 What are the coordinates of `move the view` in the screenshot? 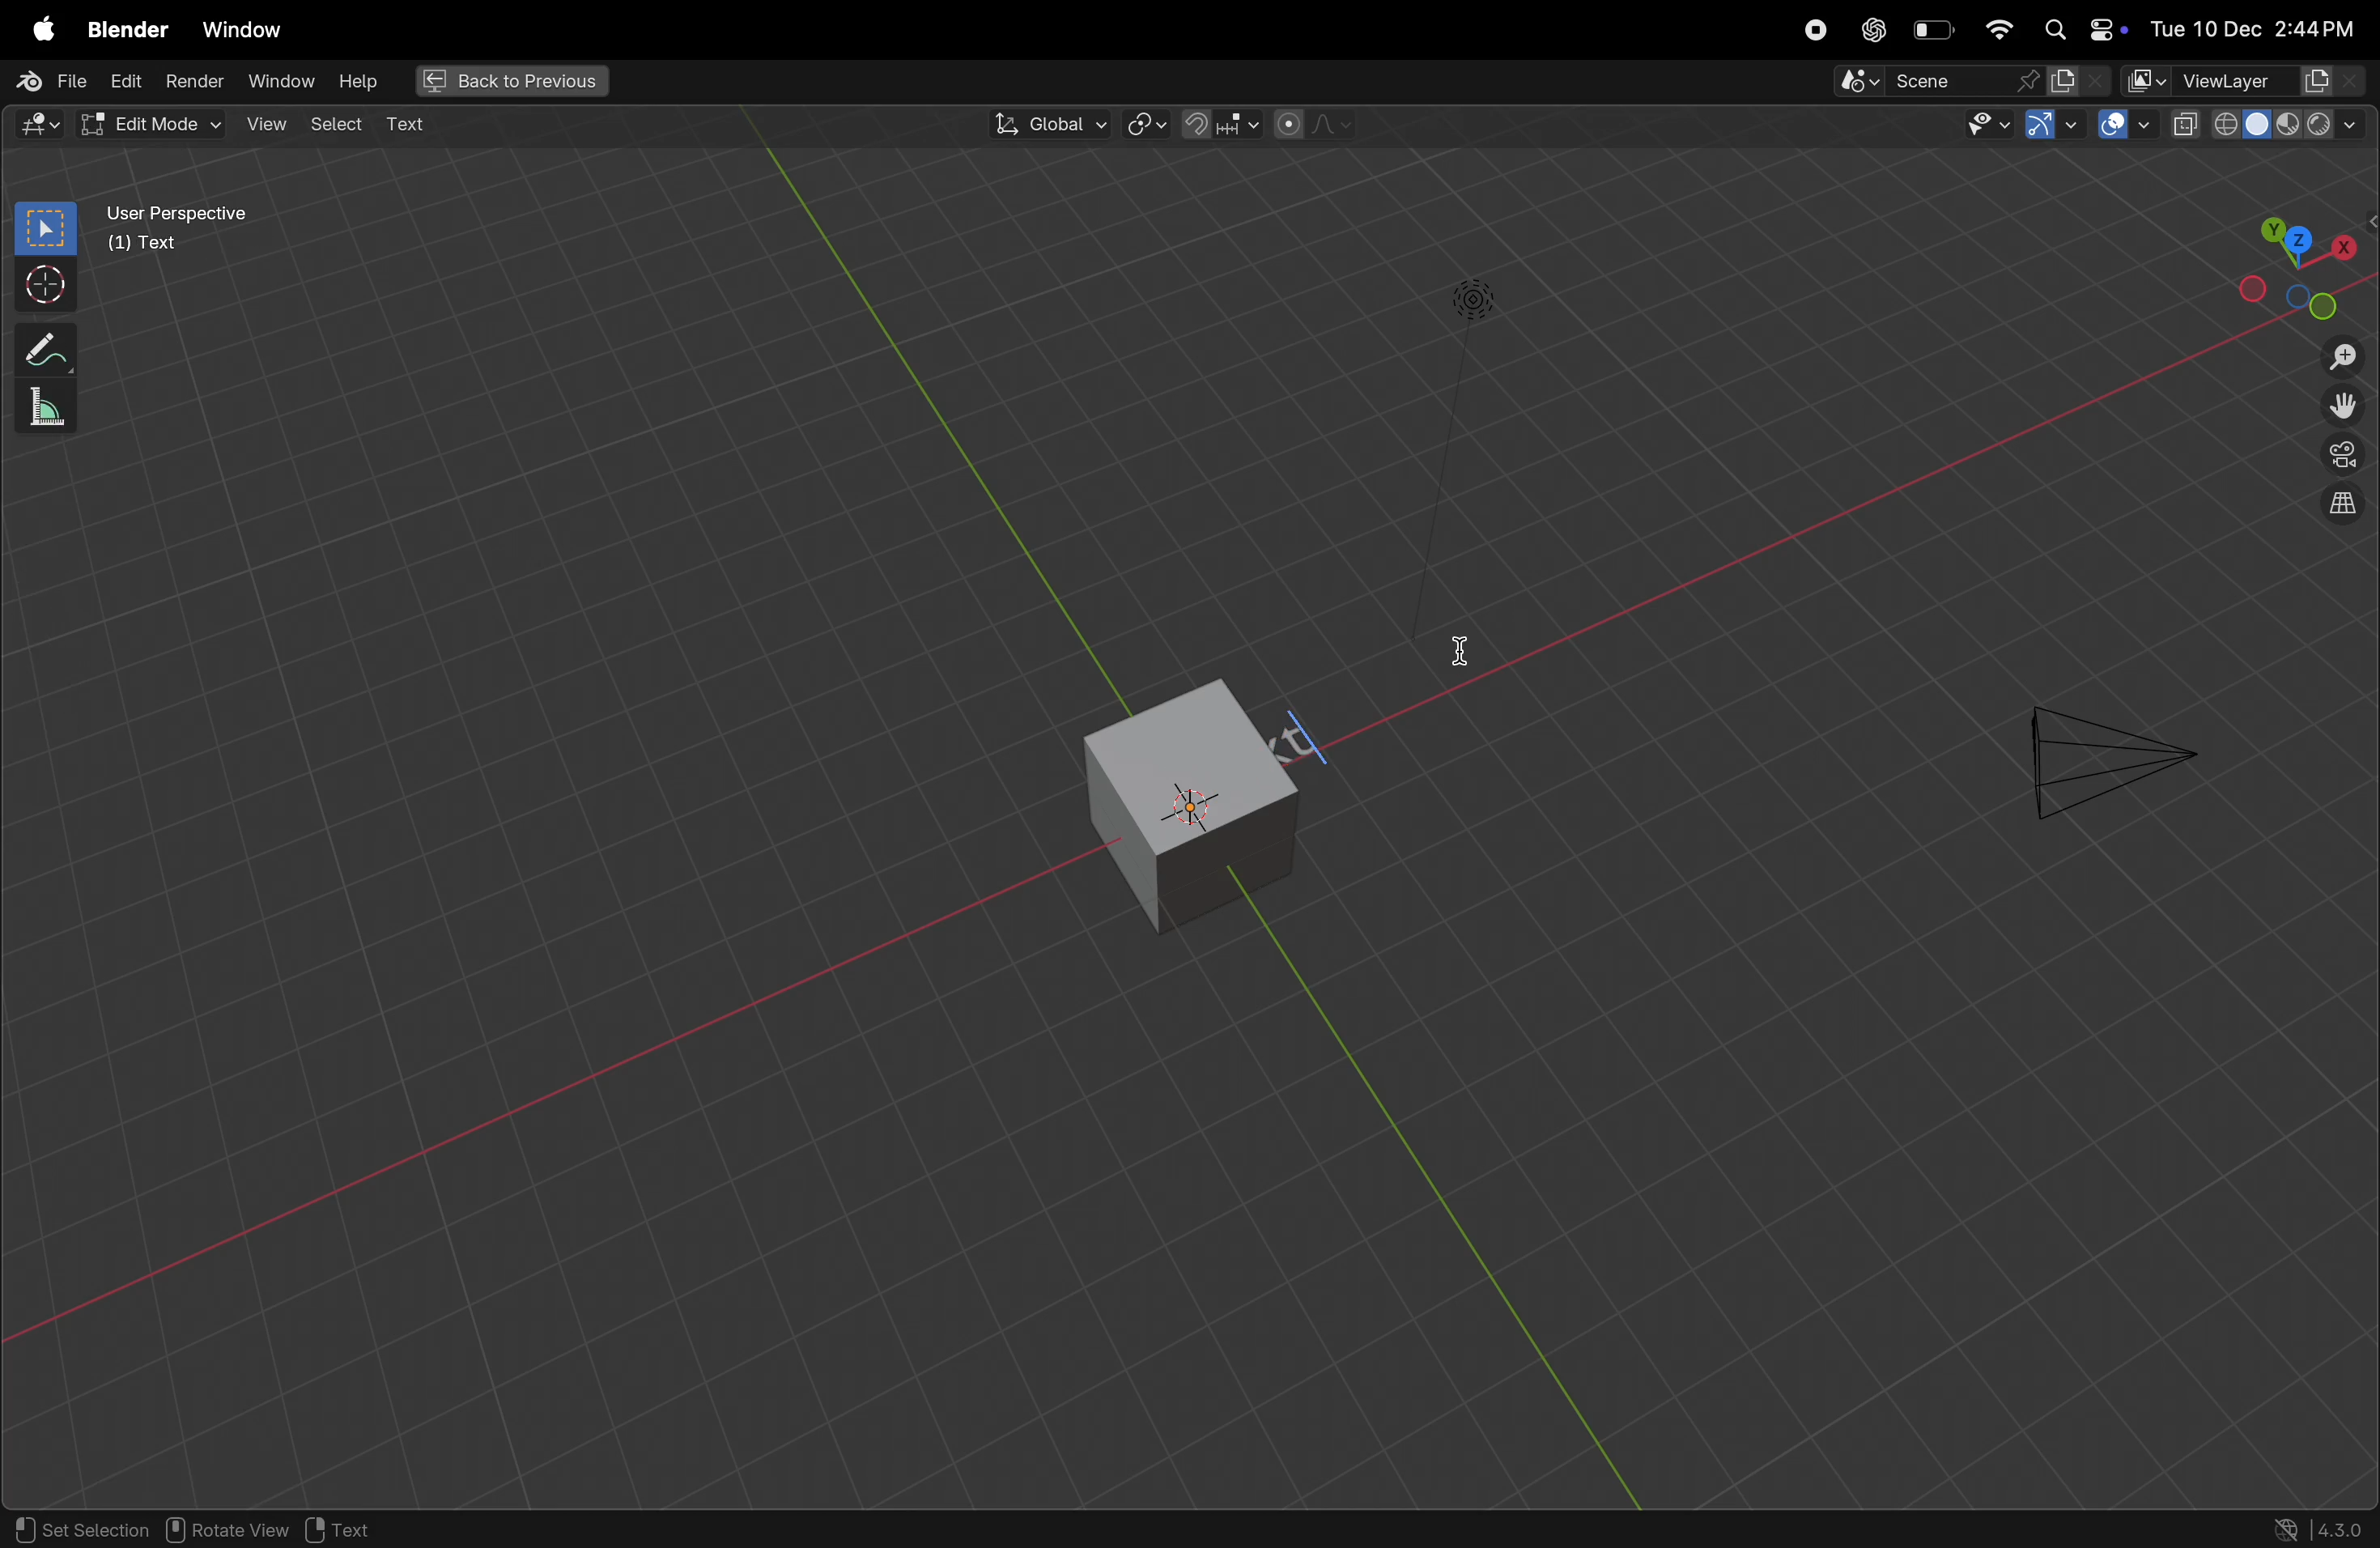 It's located at (2341, 409).